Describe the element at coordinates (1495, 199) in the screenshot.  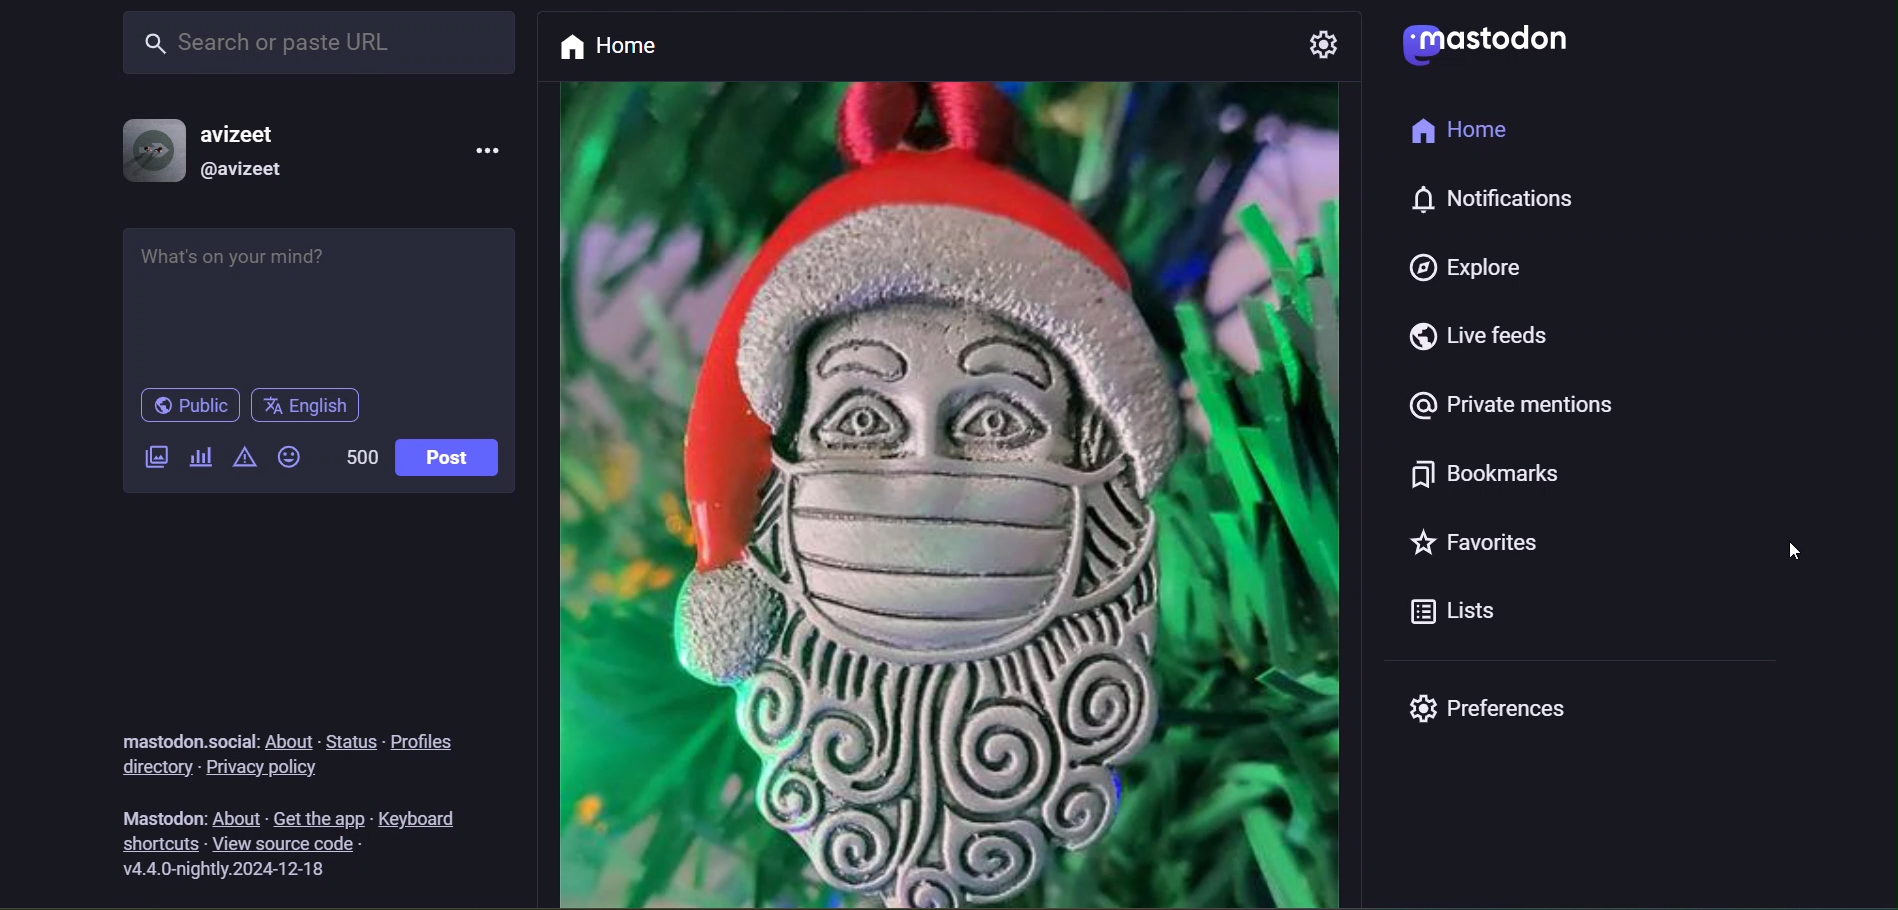
I see `notification` at that location.